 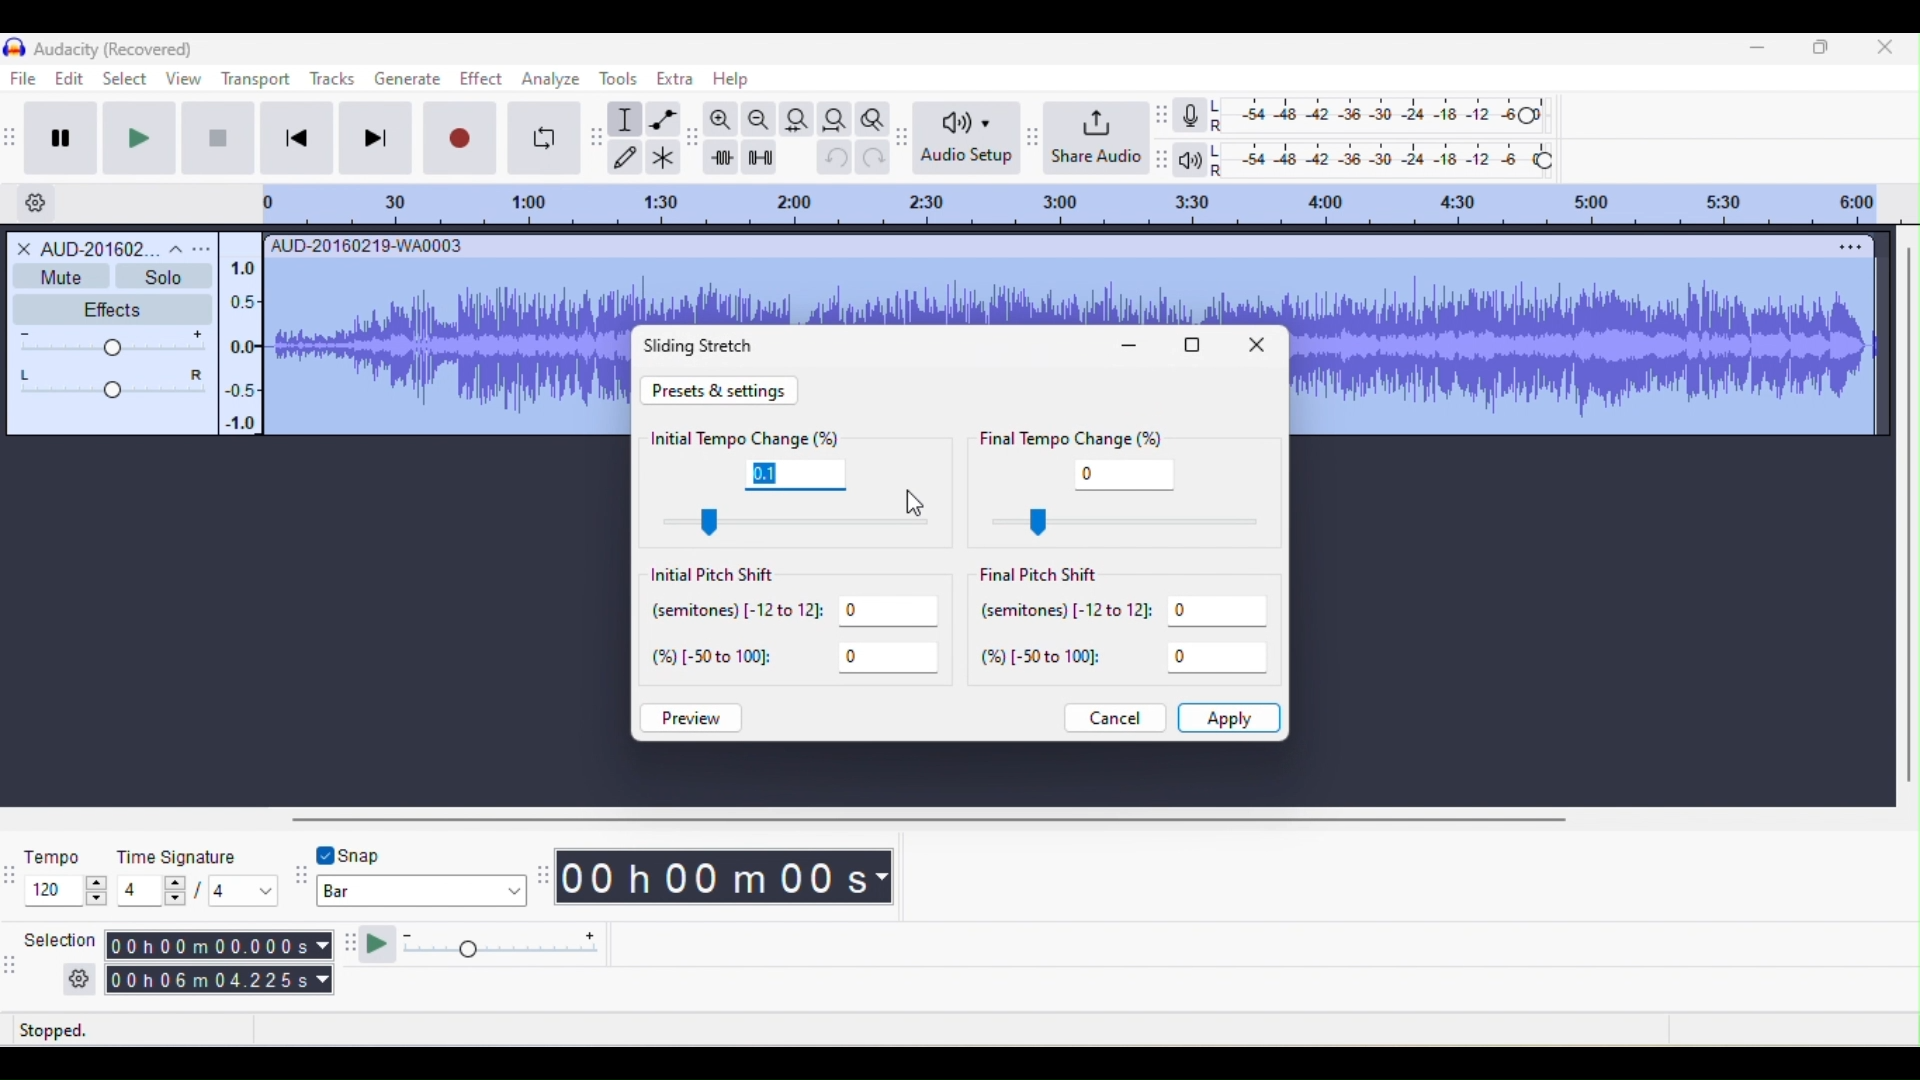 I want to click on bar, so click(x=421, y=892).